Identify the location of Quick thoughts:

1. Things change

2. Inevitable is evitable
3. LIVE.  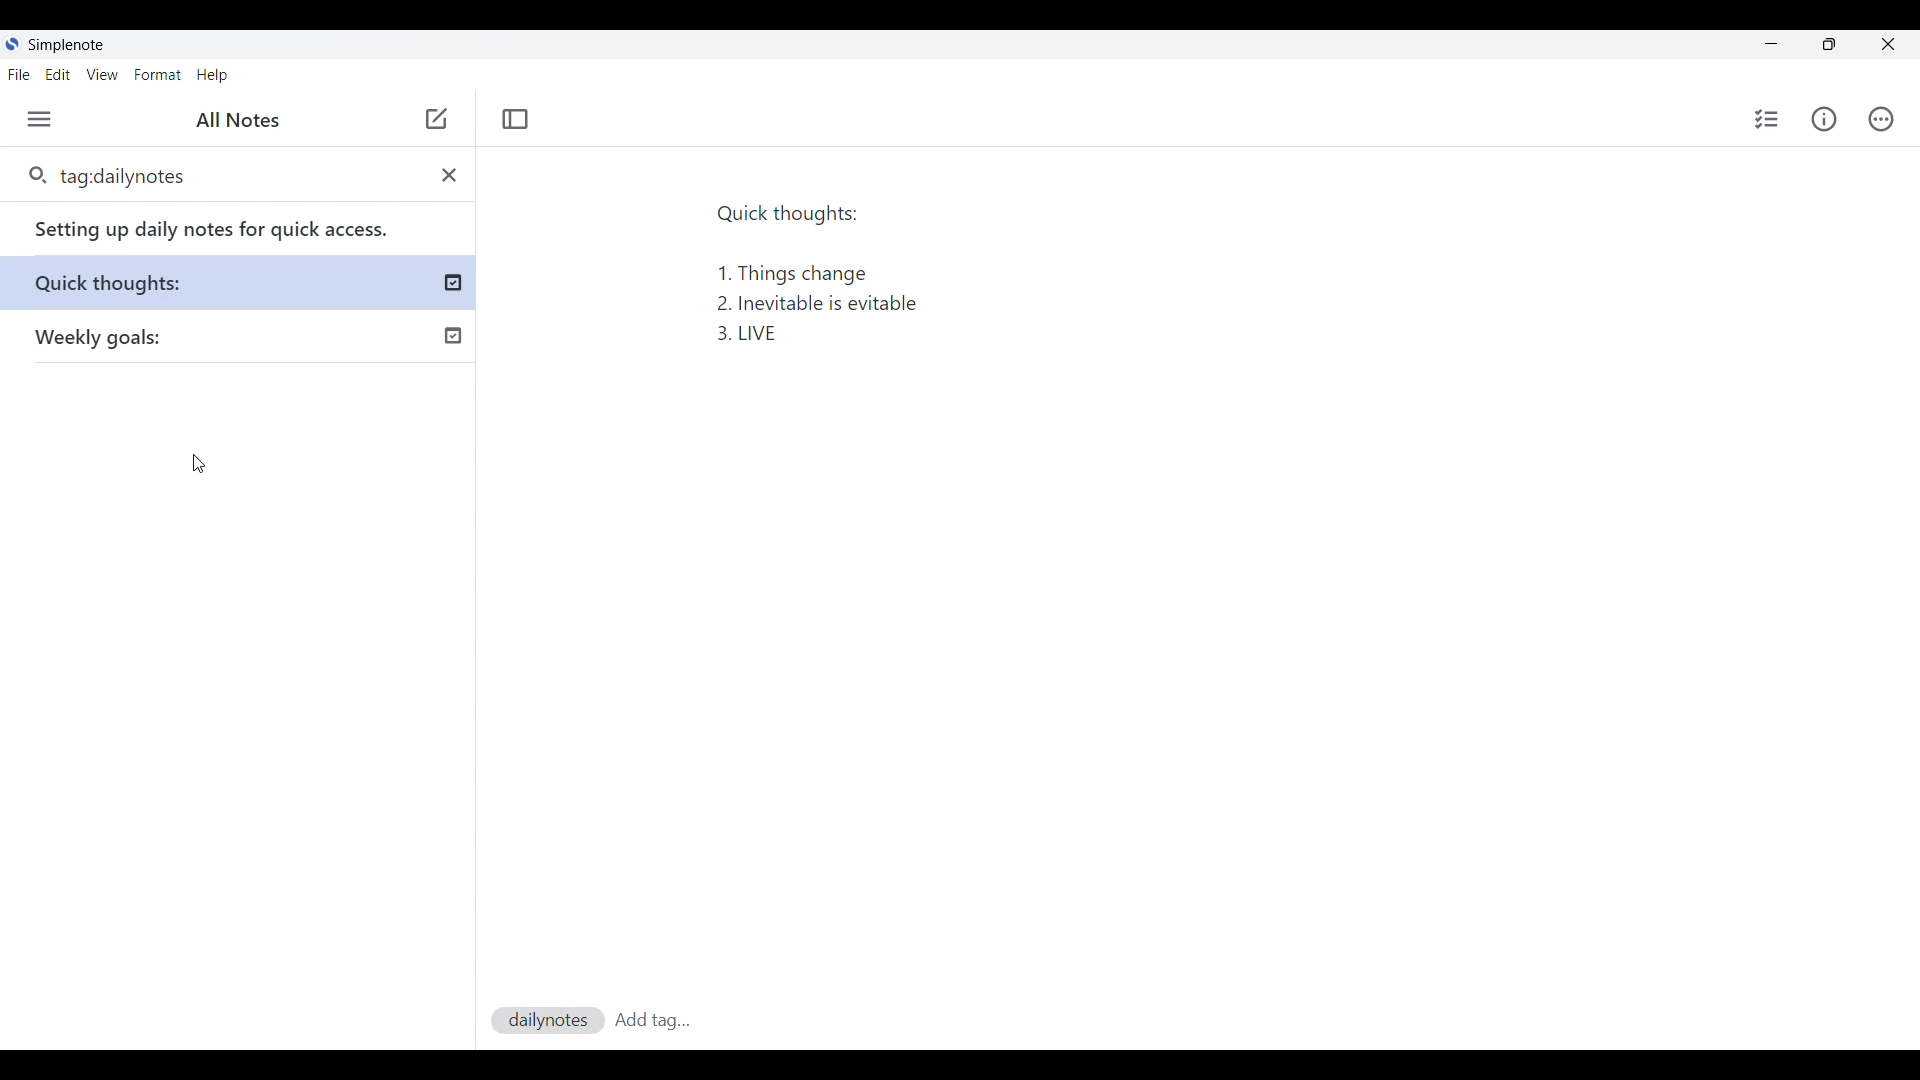
(826, 267).